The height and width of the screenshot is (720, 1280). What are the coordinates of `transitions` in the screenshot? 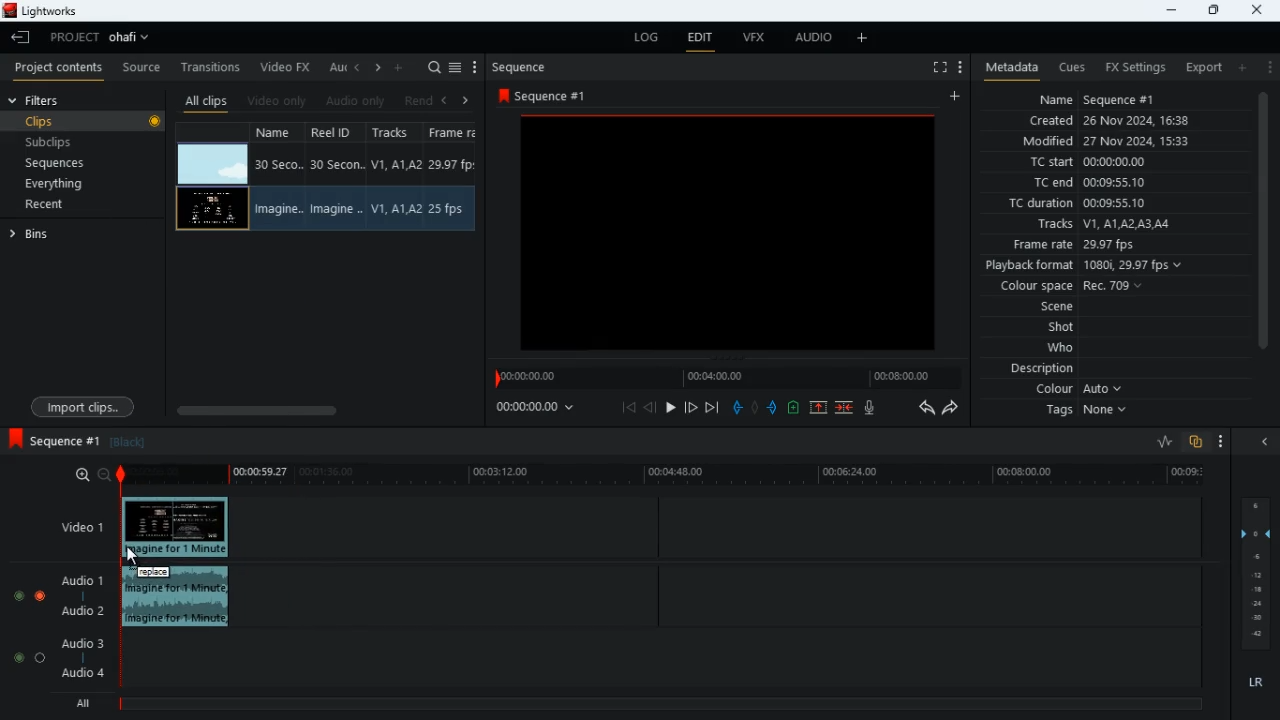 It's located at (213, 63).